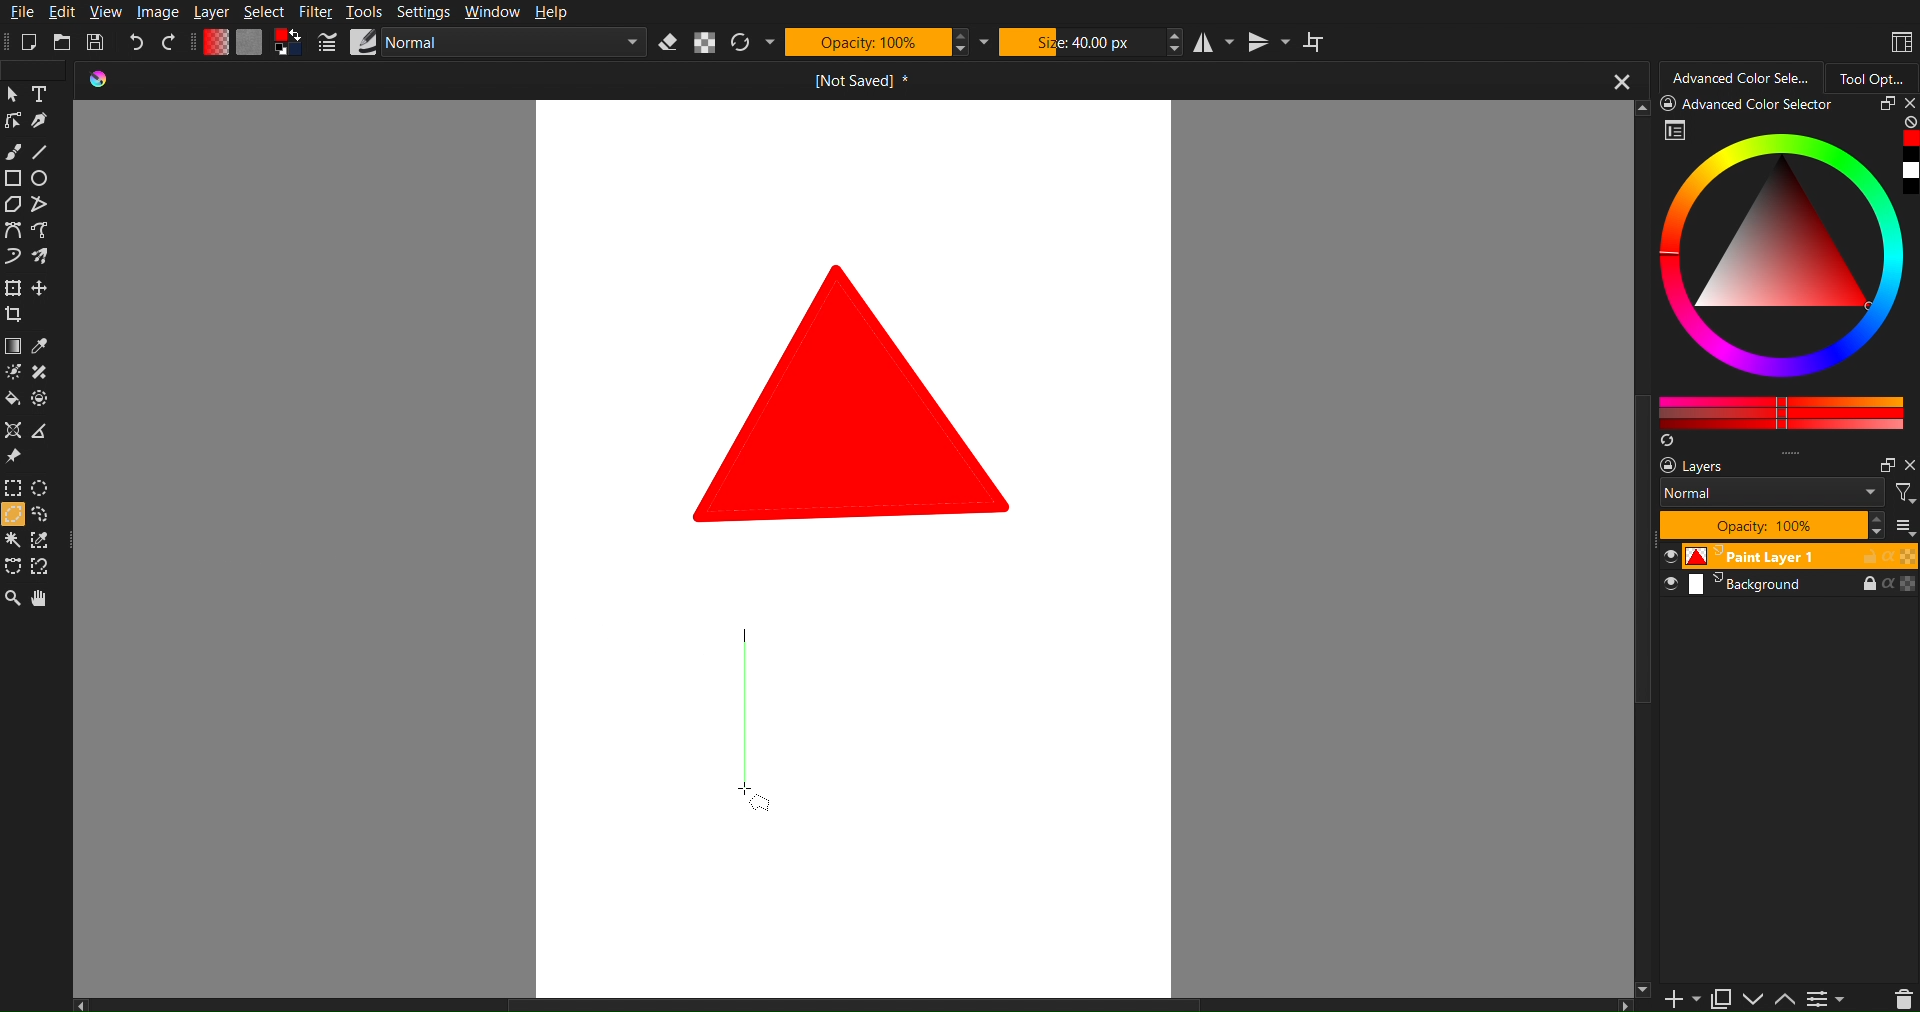 This screenshot has width=1920, height=1012. Describe the element at coordinates (41, 541) in the screenshot. I see `Selection dropper` at that location.